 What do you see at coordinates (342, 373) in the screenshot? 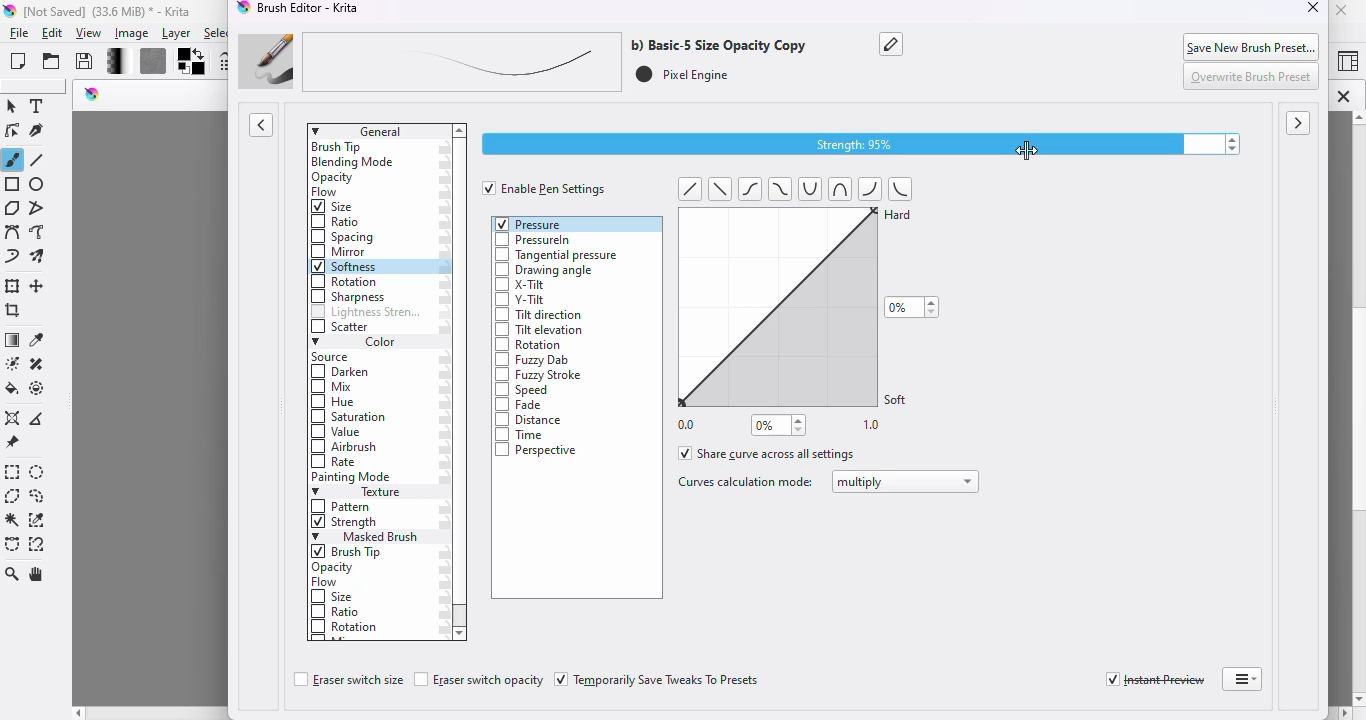
I see `darken` at bounding box center [342, 373].